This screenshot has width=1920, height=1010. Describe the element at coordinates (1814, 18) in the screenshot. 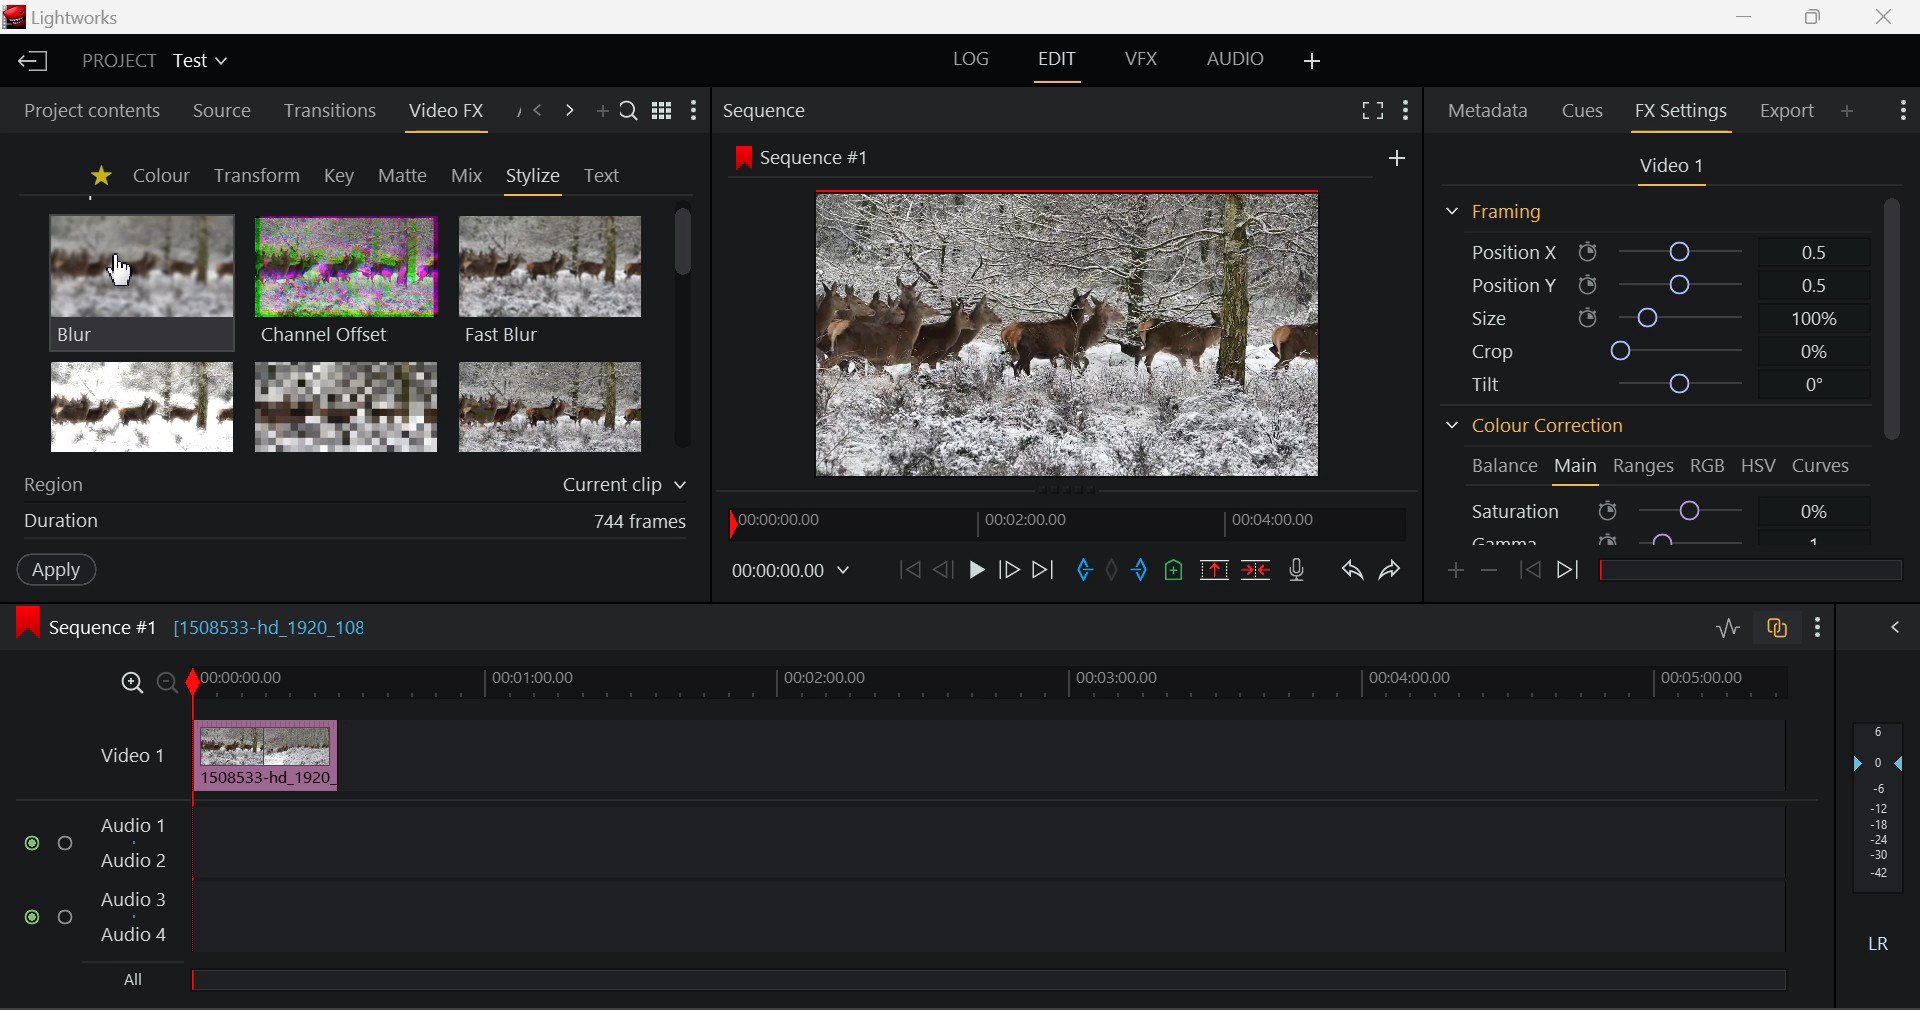

I see `Minimize` at that location.